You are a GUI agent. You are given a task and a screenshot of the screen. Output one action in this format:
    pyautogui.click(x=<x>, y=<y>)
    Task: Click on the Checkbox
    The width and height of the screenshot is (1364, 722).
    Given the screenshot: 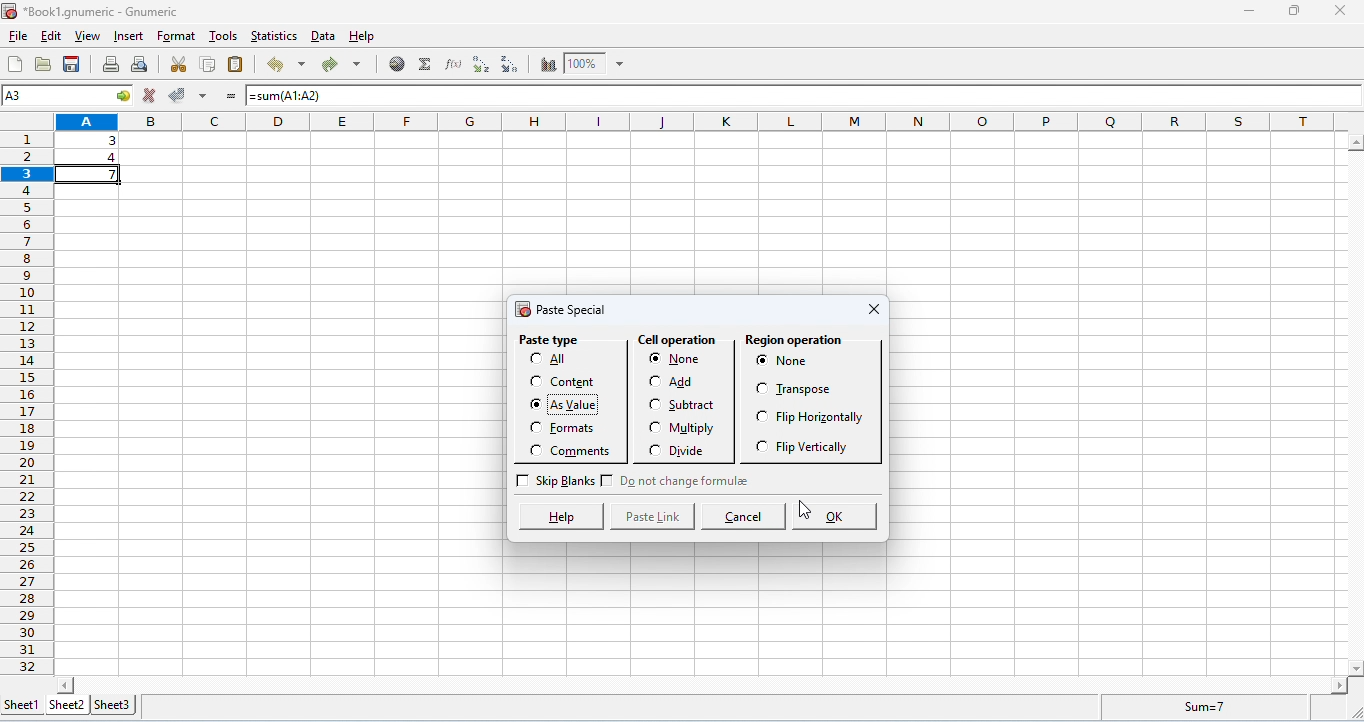 What is the action you would take?
    pyautogui.click(x=533, y=403)
    